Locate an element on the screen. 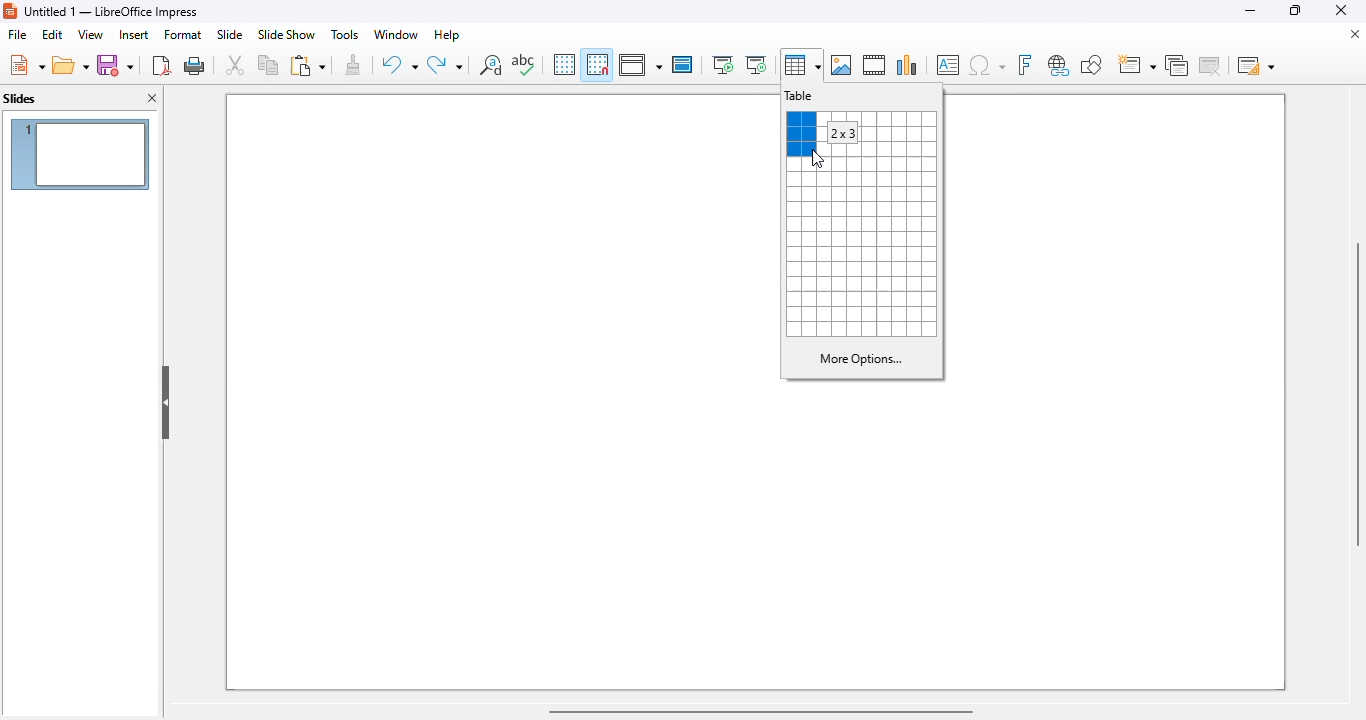  new is located at coordinates (26, 65).